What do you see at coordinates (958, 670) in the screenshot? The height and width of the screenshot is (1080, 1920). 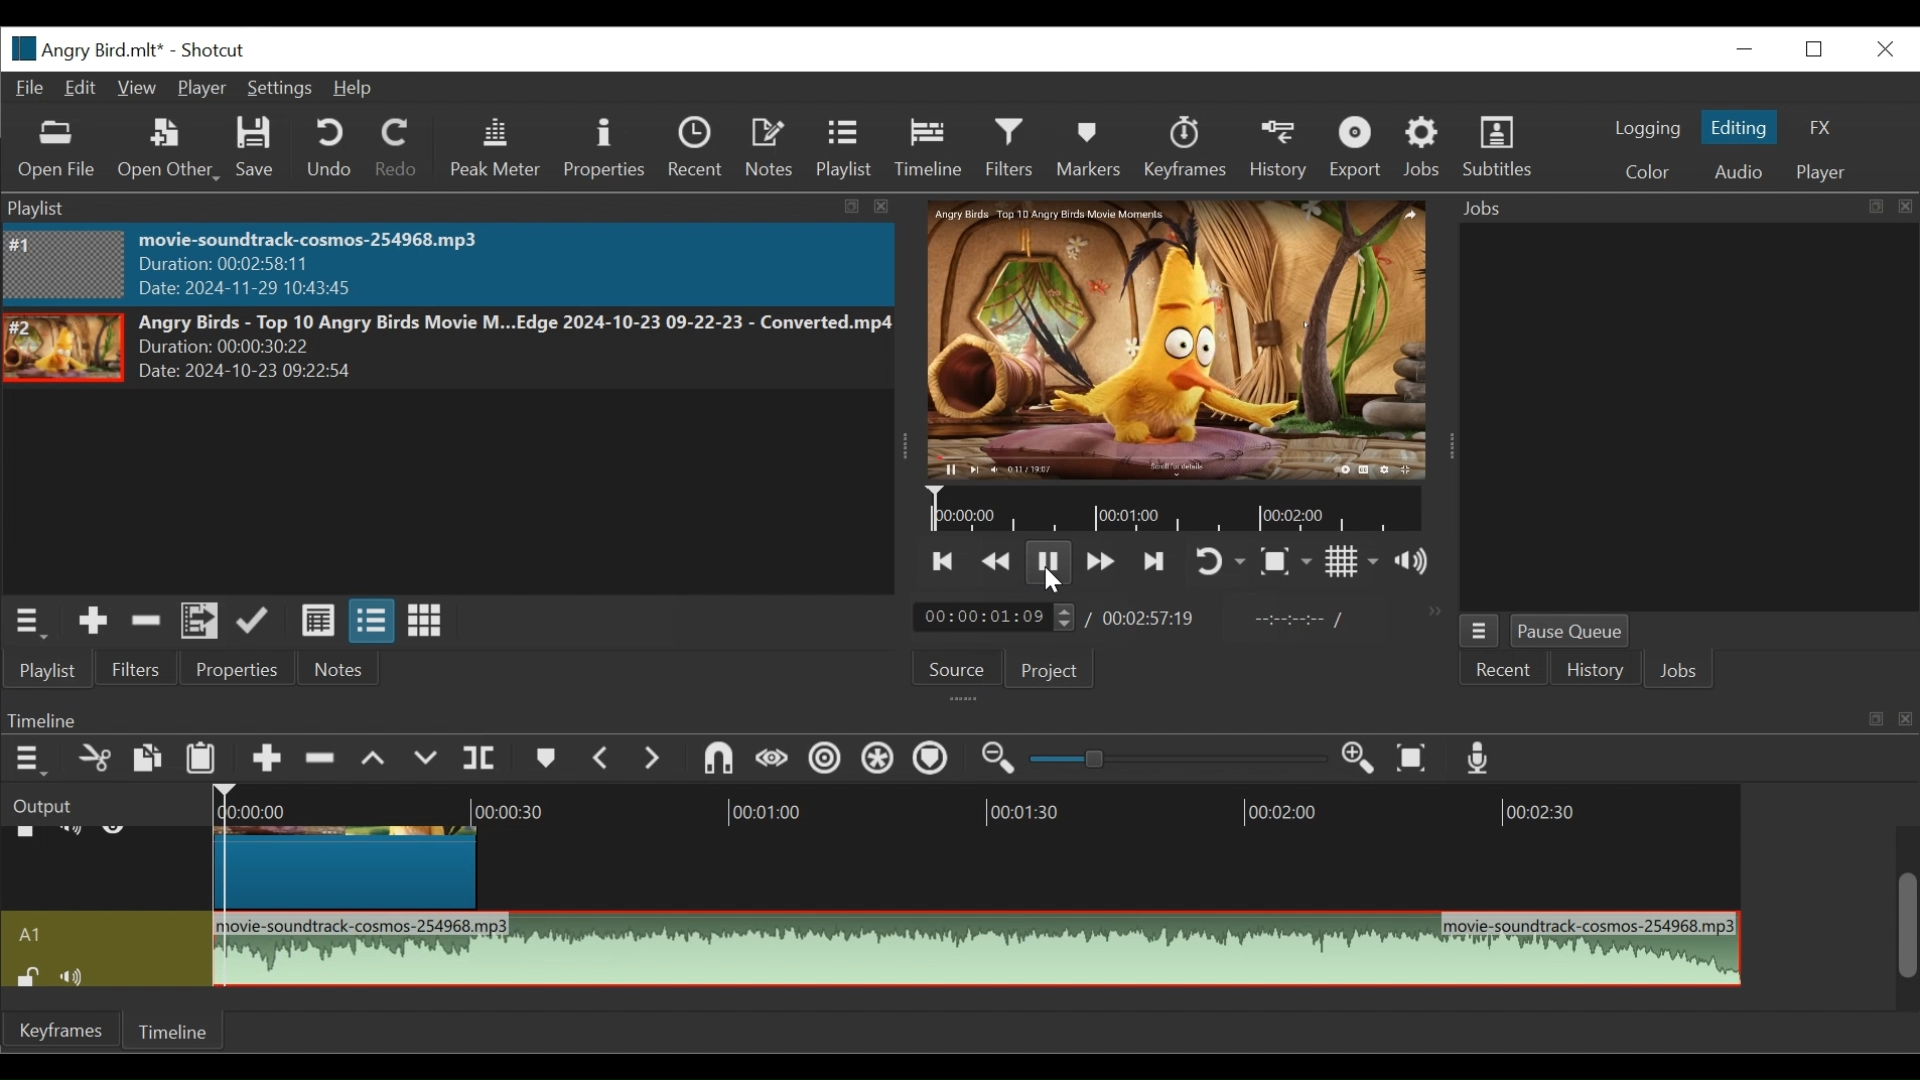 I see `Source` at bounding box center [958, 670].